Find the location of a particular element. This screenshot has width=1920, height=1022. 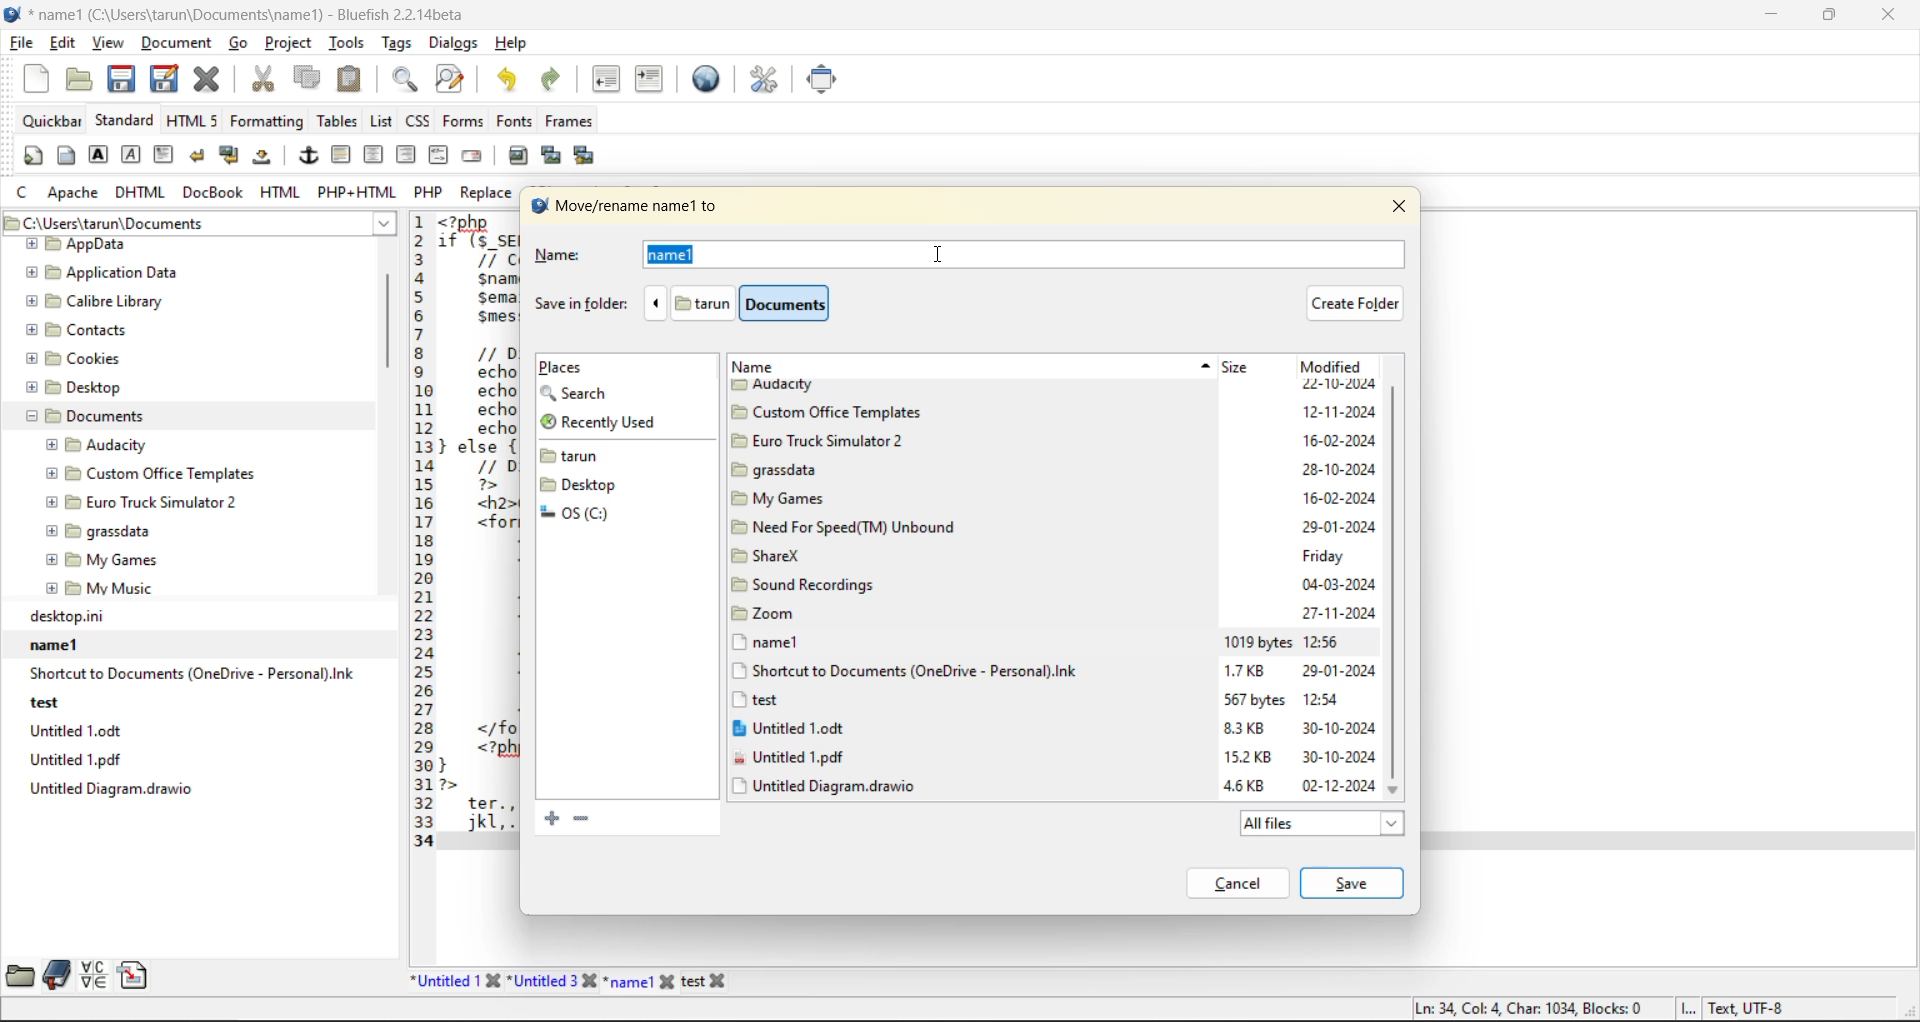

preview in browser is located at coordinates (711, 78).